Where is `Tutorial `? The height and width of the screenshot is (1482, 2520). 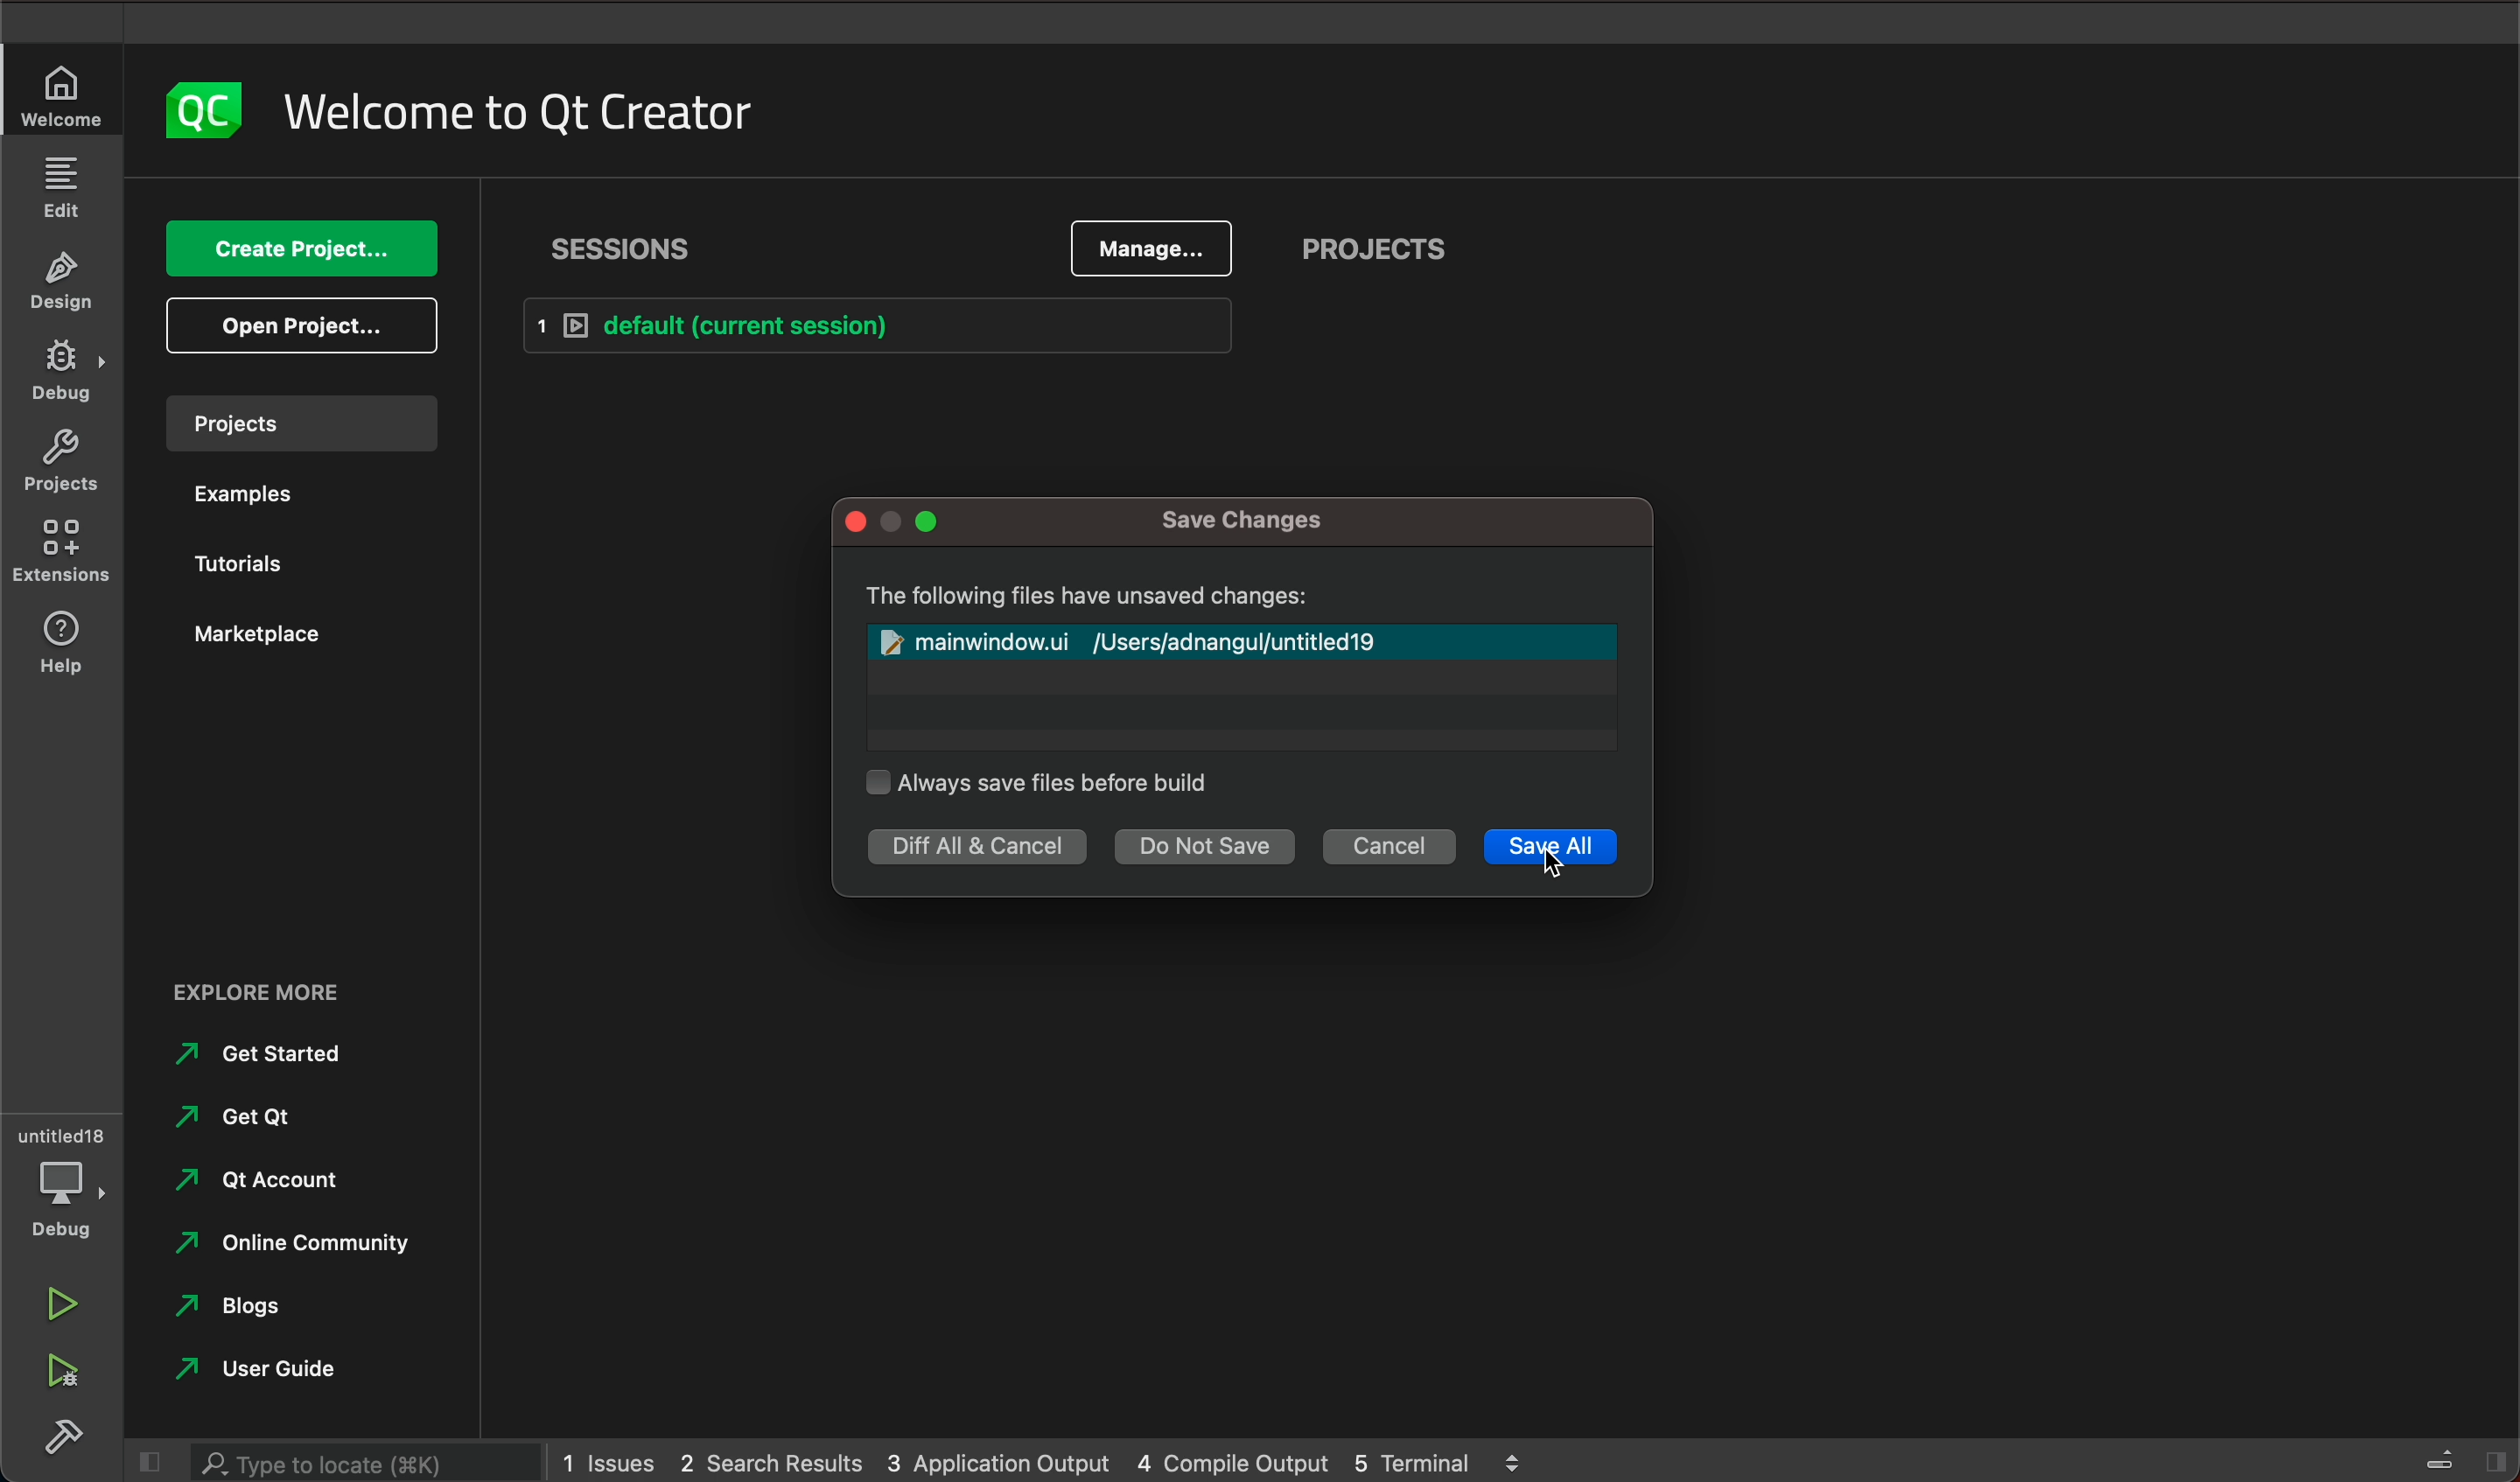 Tutorial  is located at coordinates (290, 555).